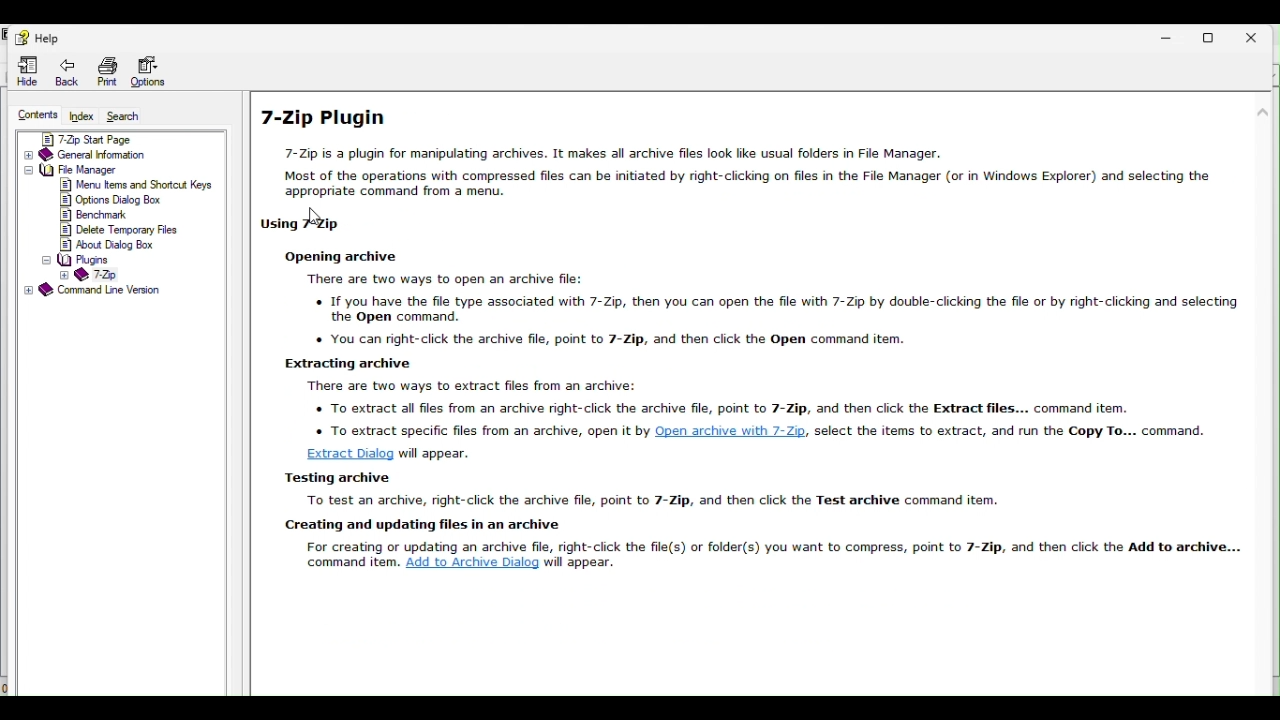 The height and width of the screenshot is (720, 1280). I want to click on benchmark, so click(101, 215).